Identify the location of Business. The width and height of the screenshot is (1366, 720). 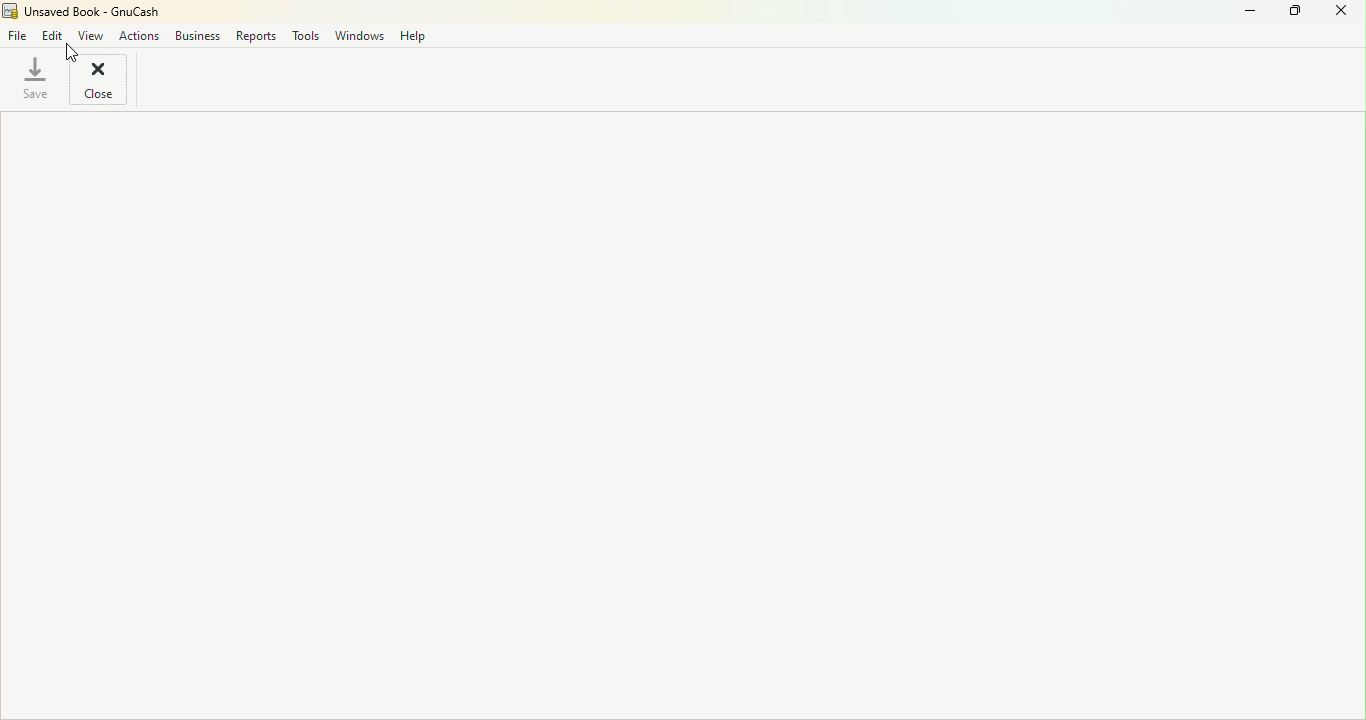
(198, 37).